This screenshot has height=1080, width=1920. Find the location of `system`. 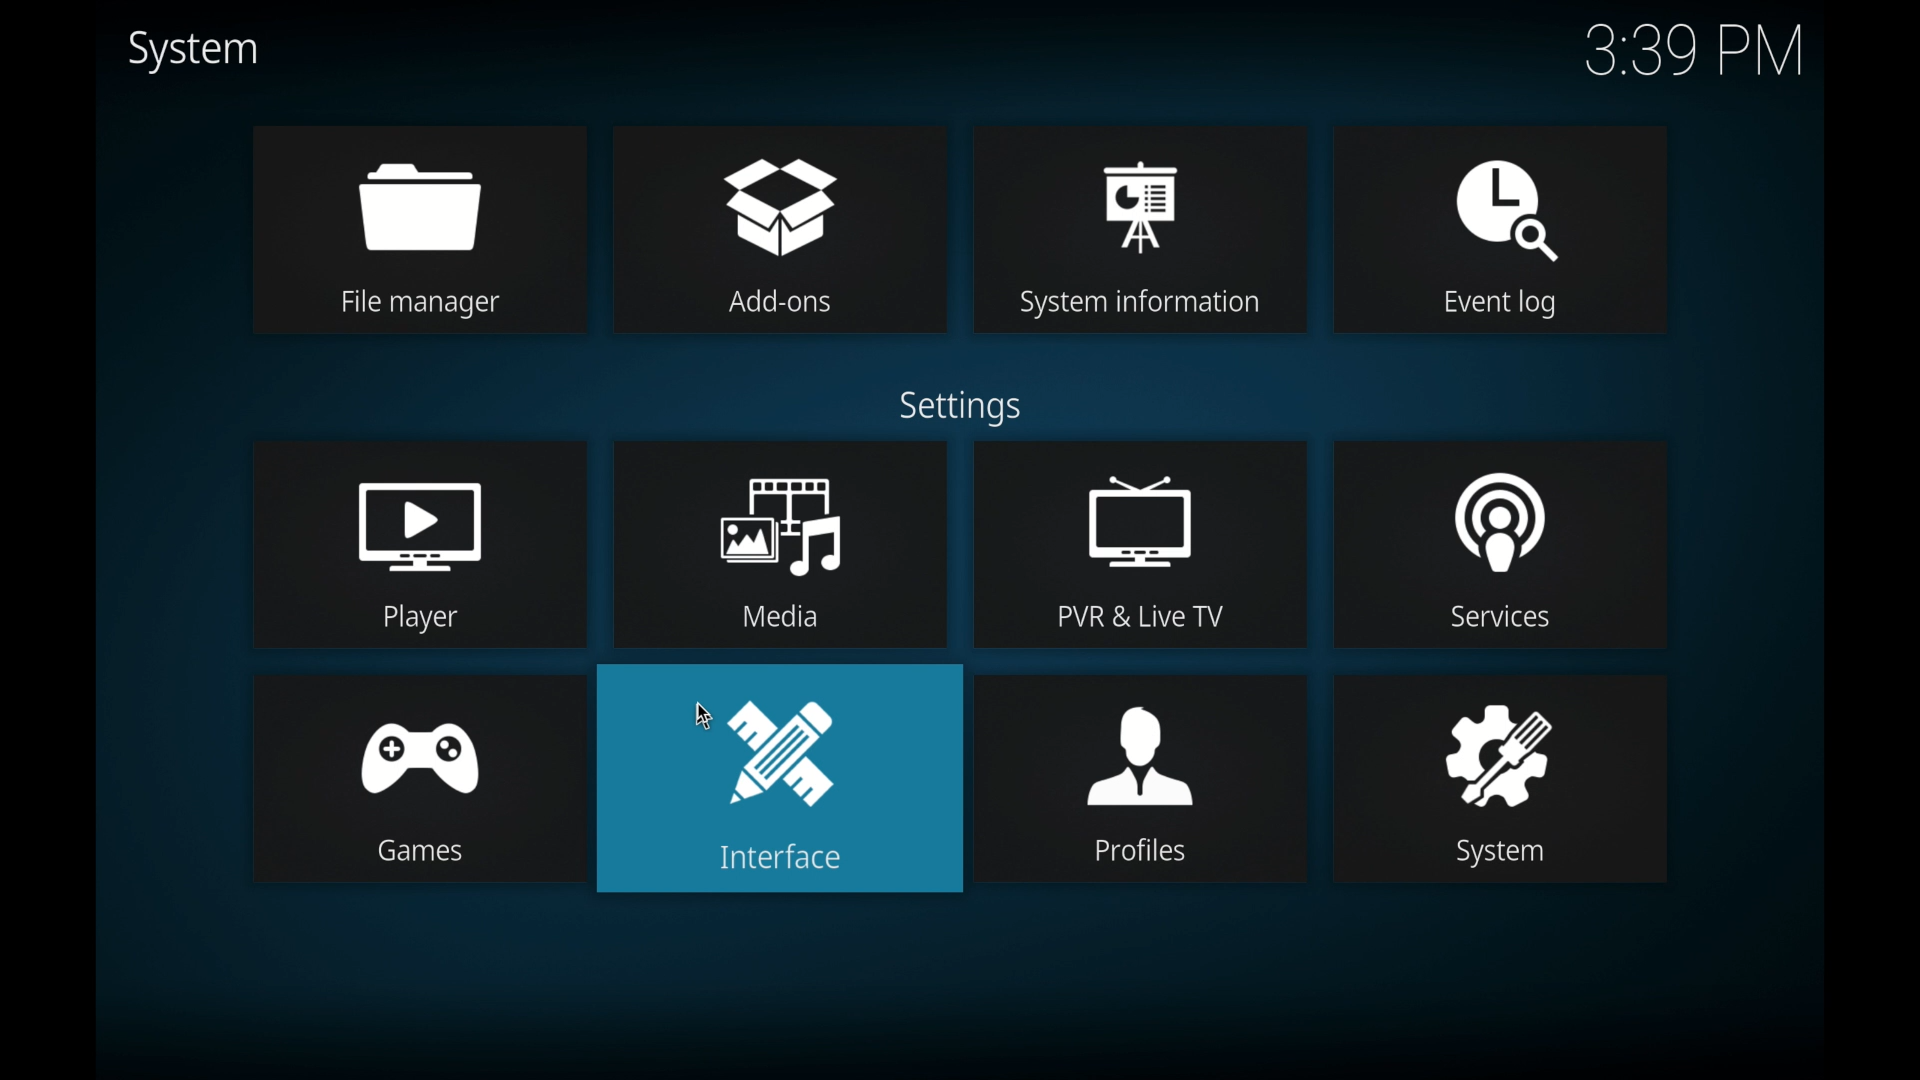

system is located at coordinates (191, 52).